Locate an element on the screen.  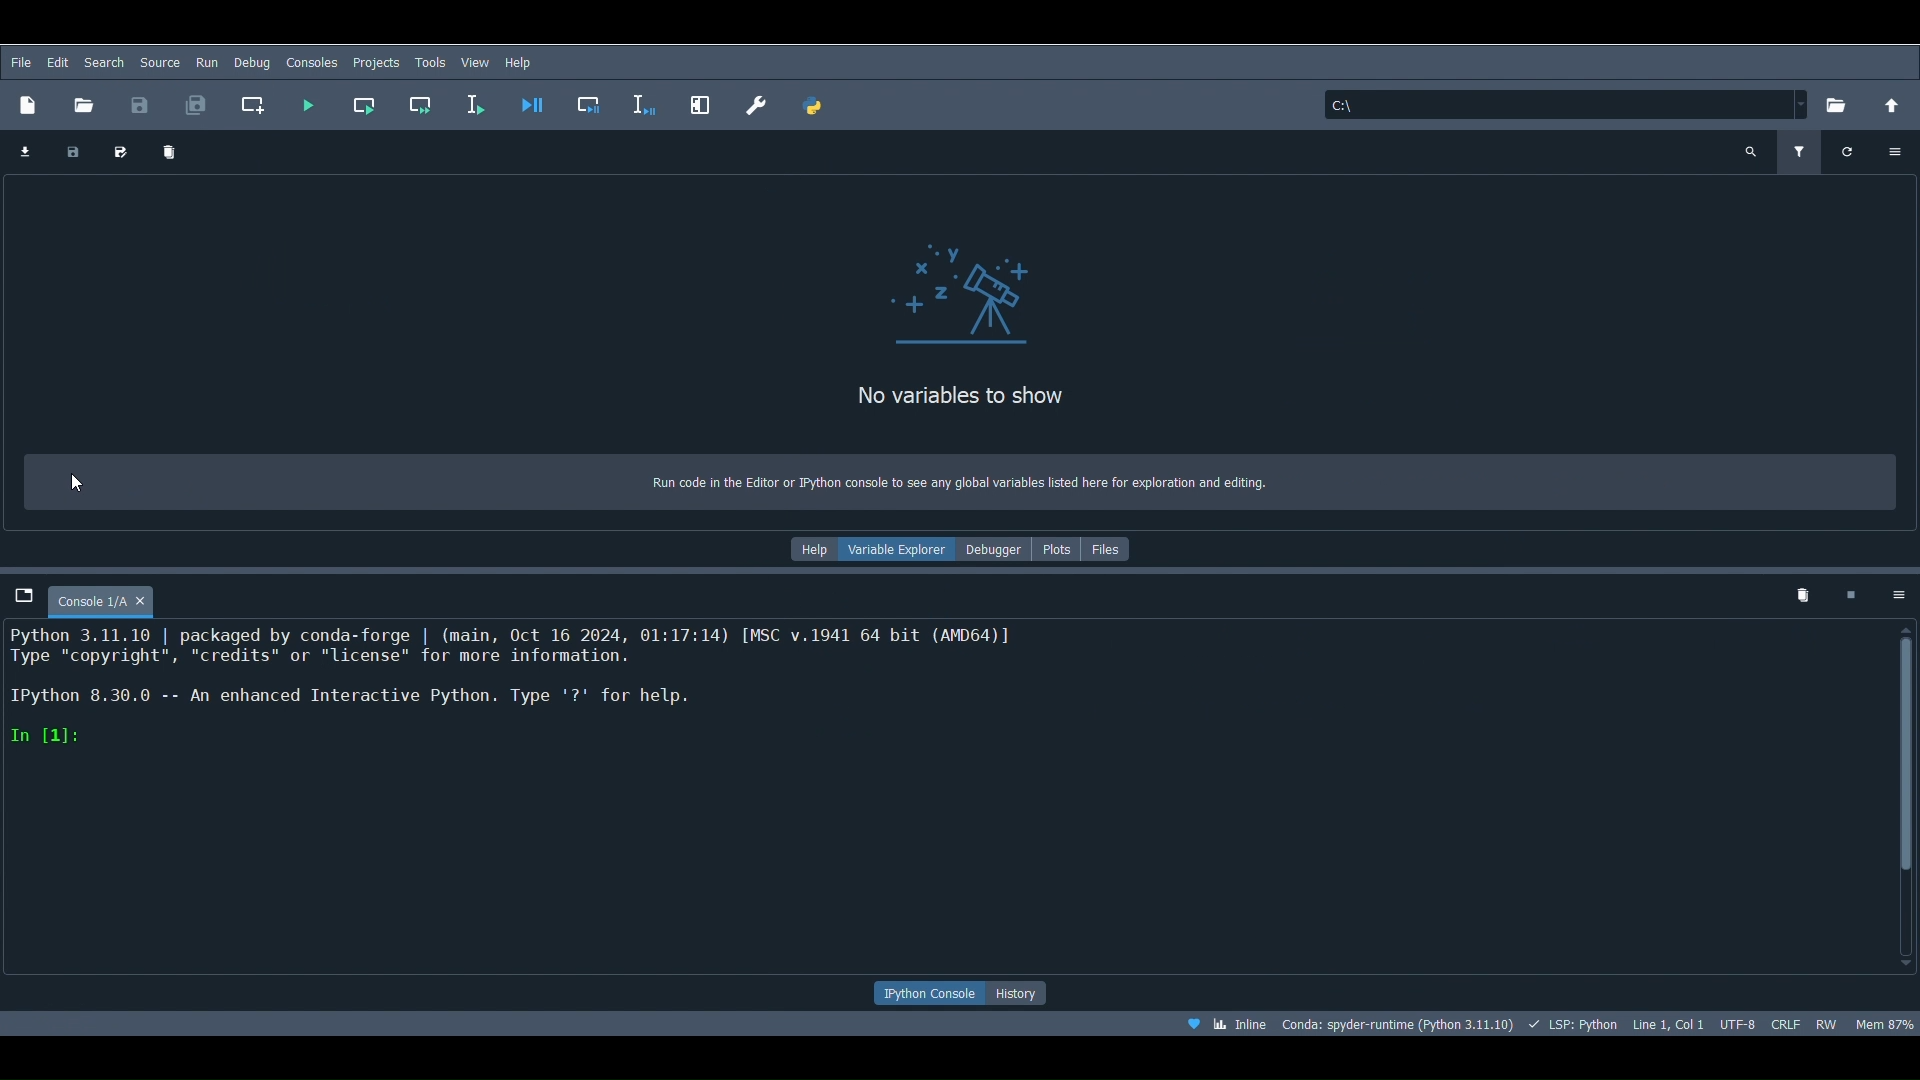
Run file (F5) is located at coordinates (304, 101).